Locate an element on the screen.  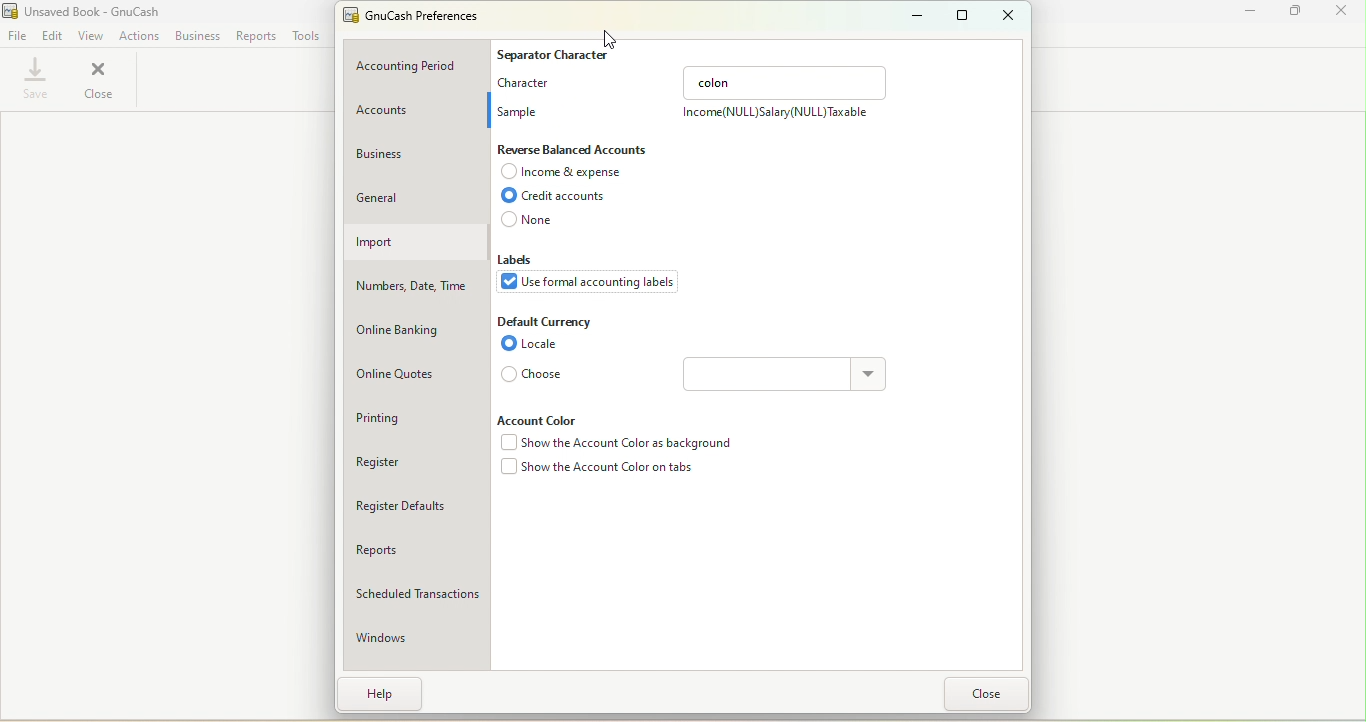
Business is located at coordinates (414, 154).